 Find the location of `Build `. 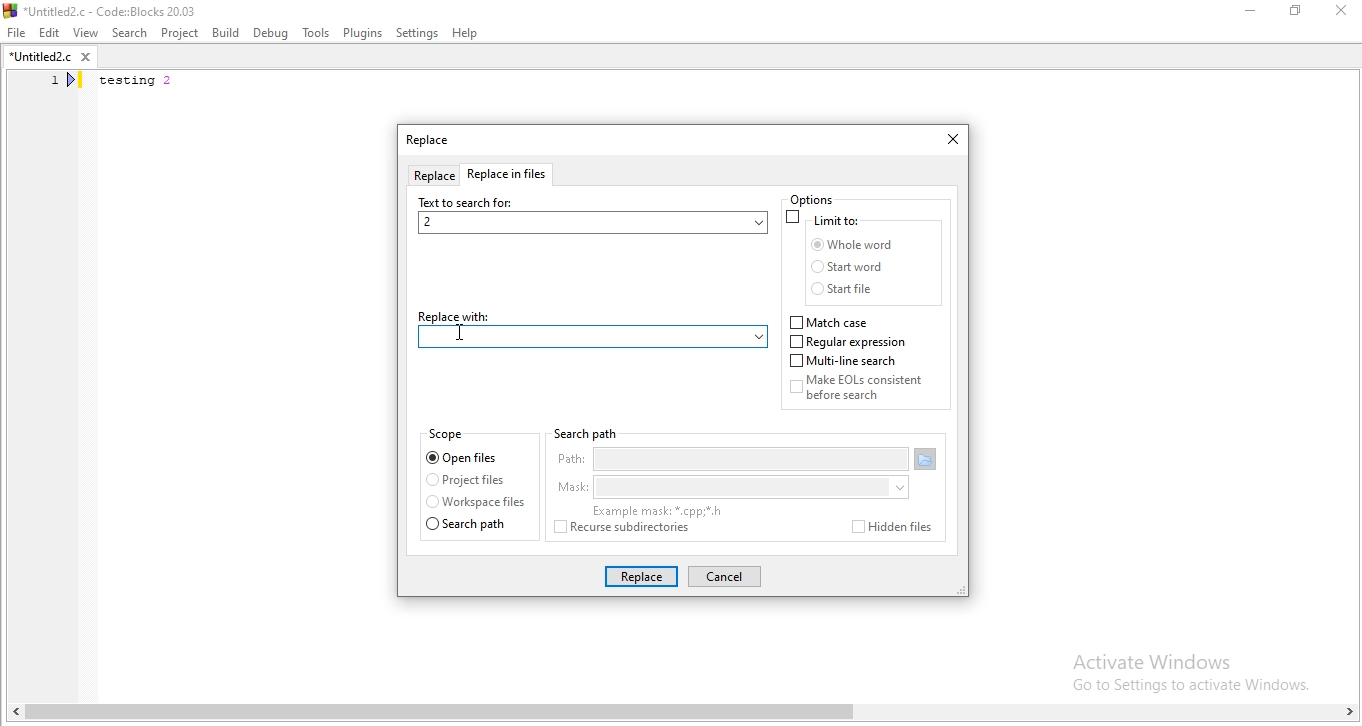

Build  is located at coordinates (225, 32).